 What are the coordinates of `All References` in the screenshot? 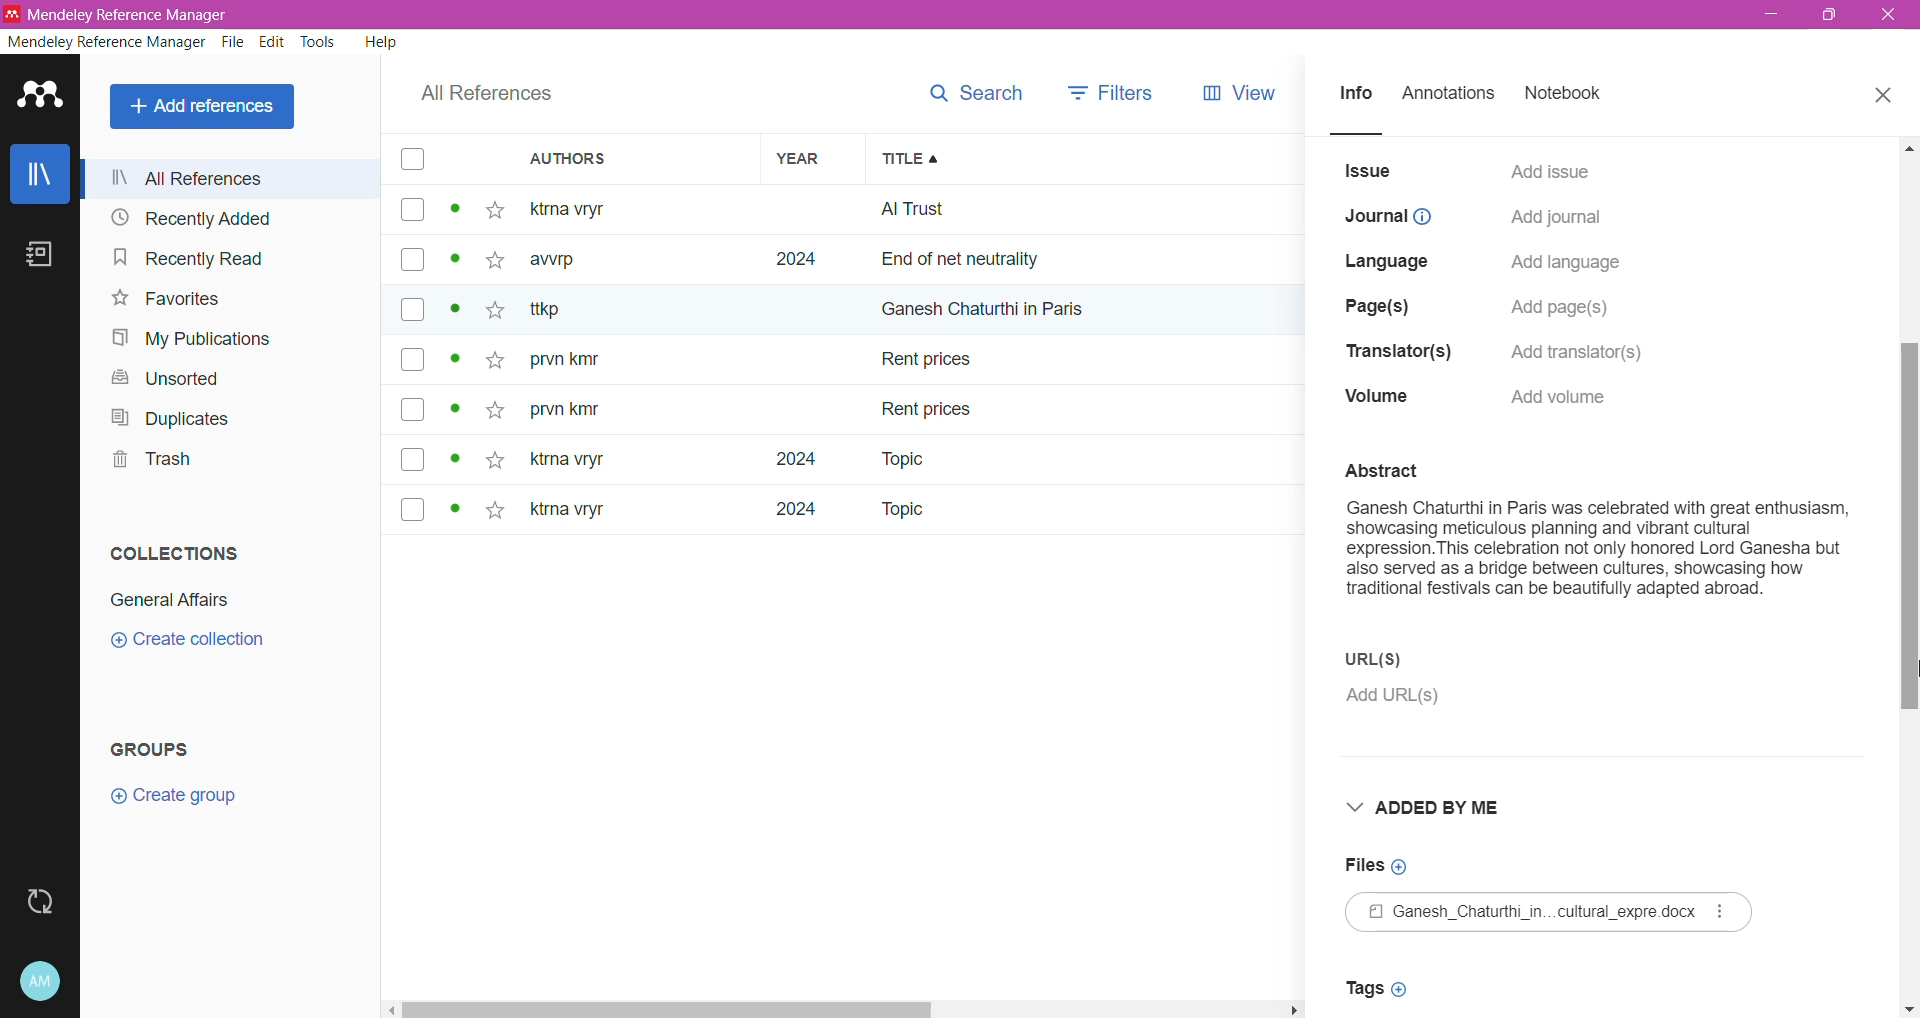 It's located at (482, 97).